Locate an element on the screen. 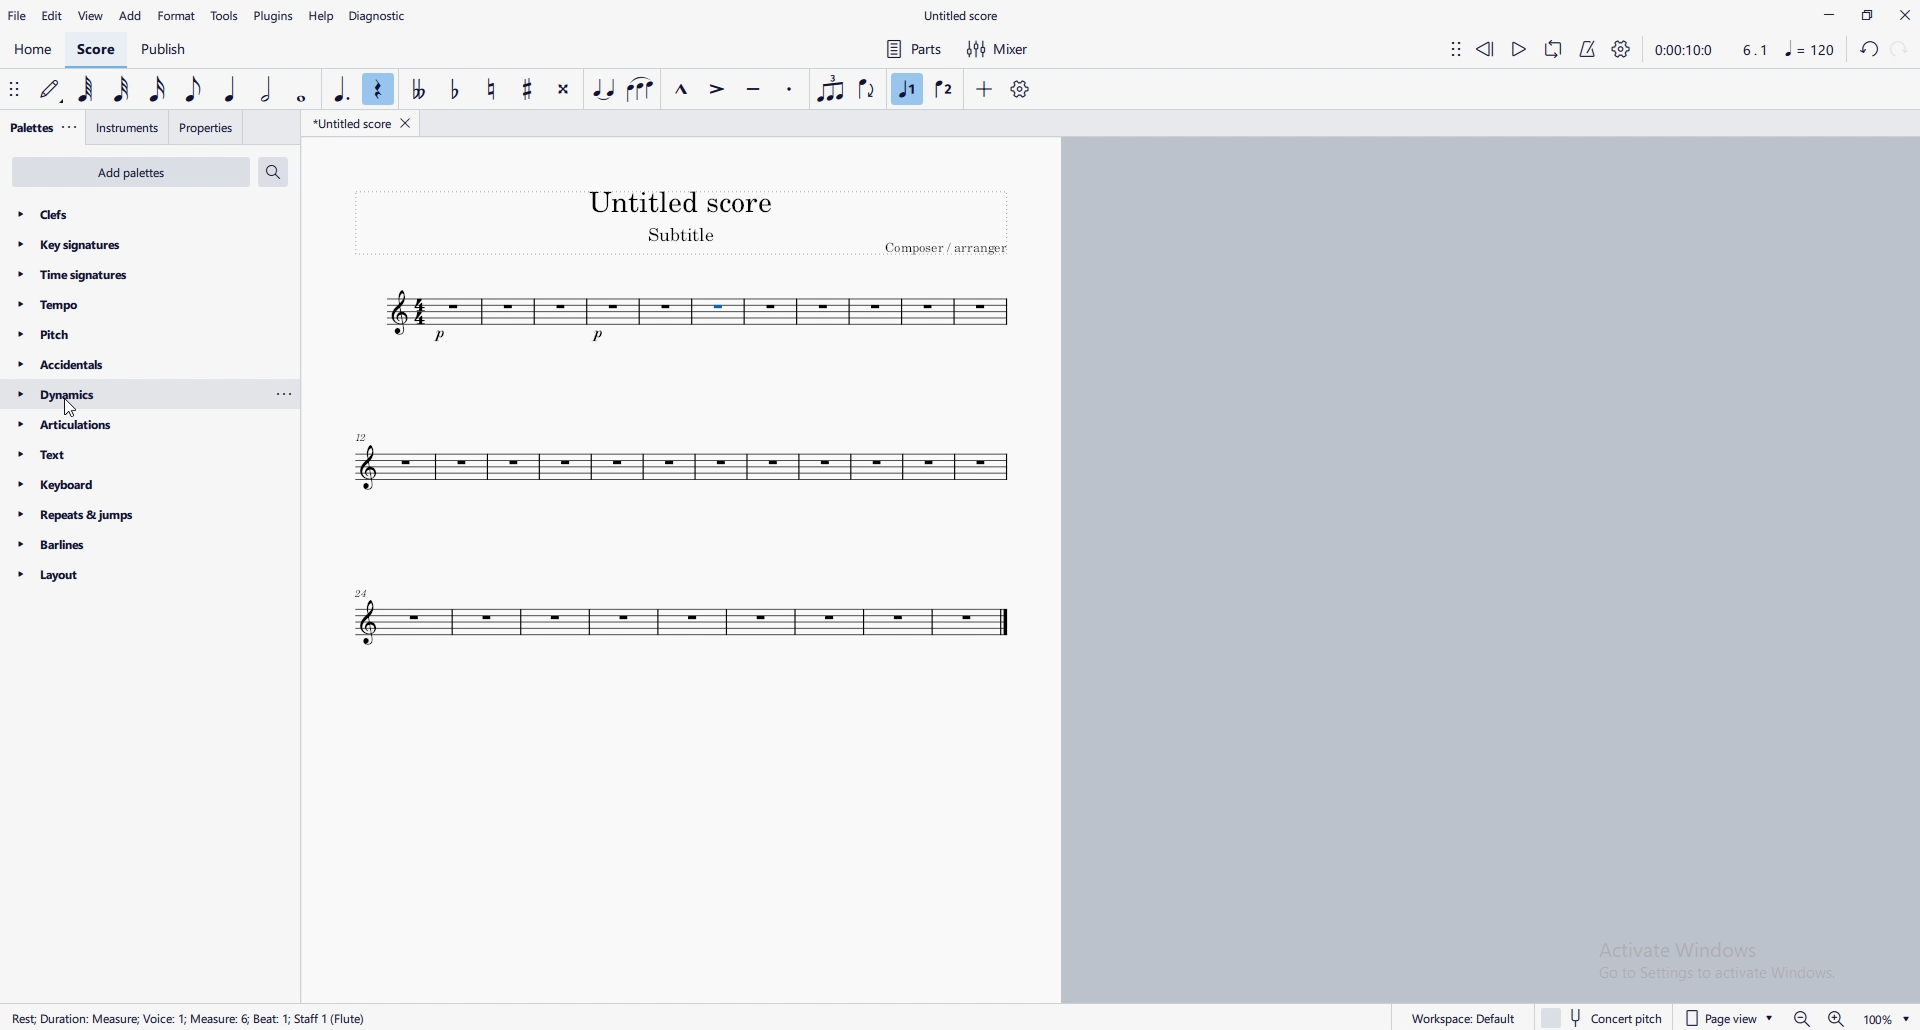  rest is located at coordinates (380, 88).